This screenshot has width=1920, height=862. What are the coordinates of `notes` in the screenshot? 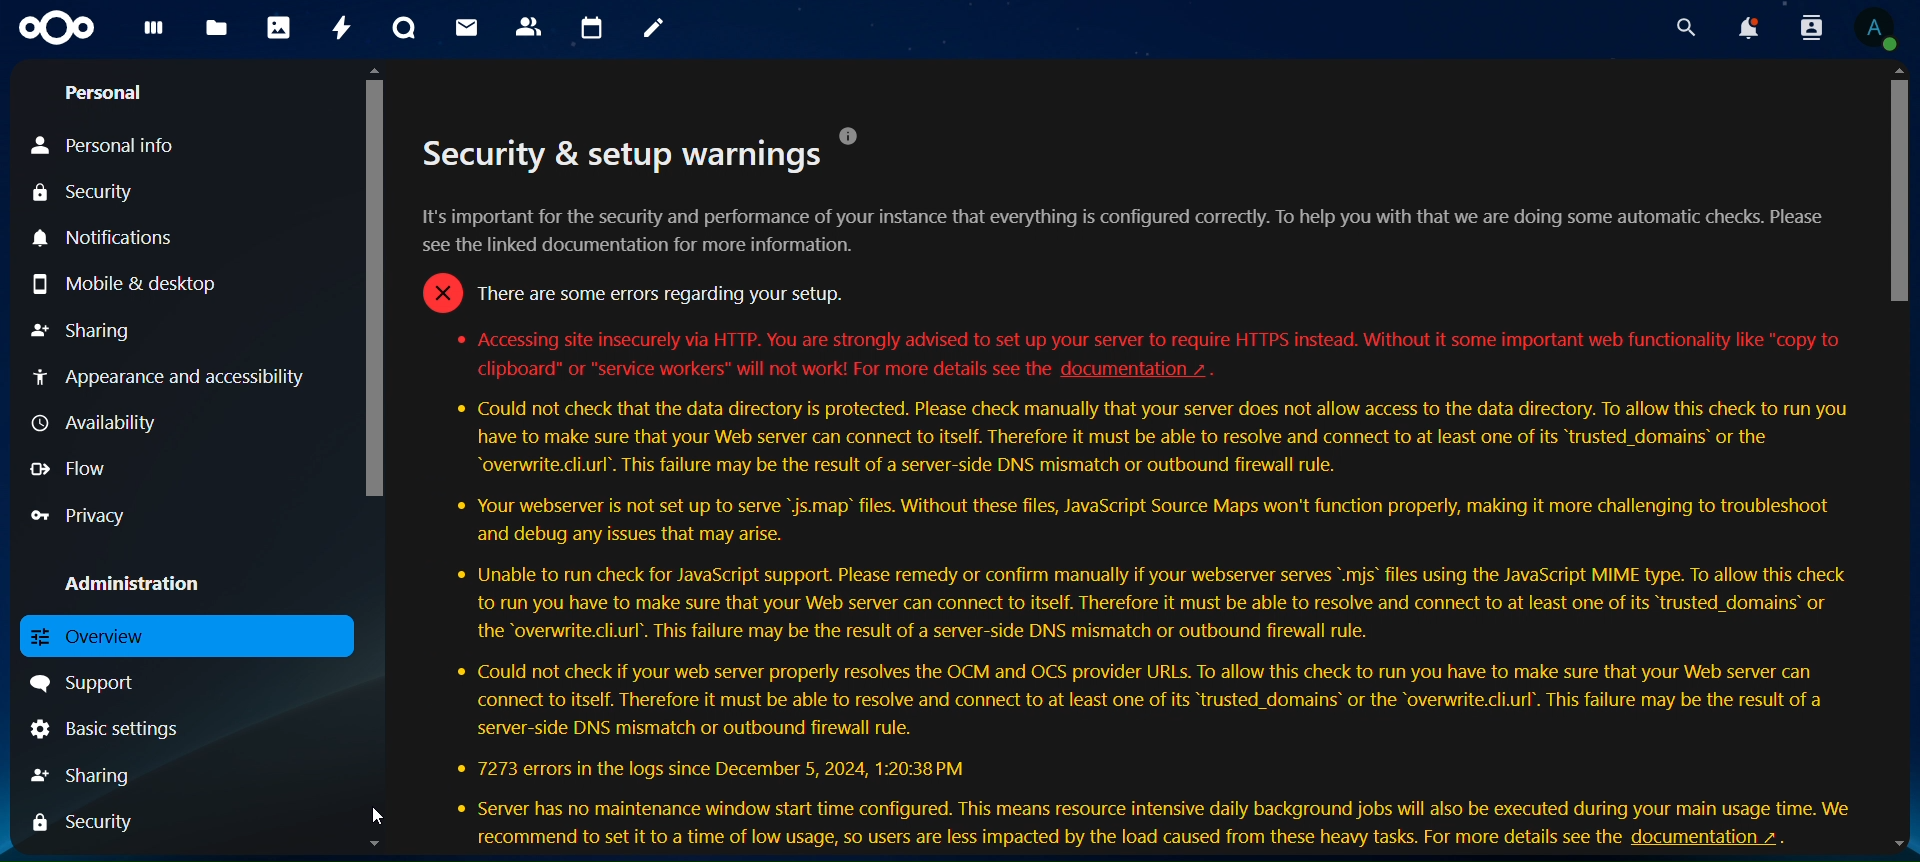 It's located at (655, 29).